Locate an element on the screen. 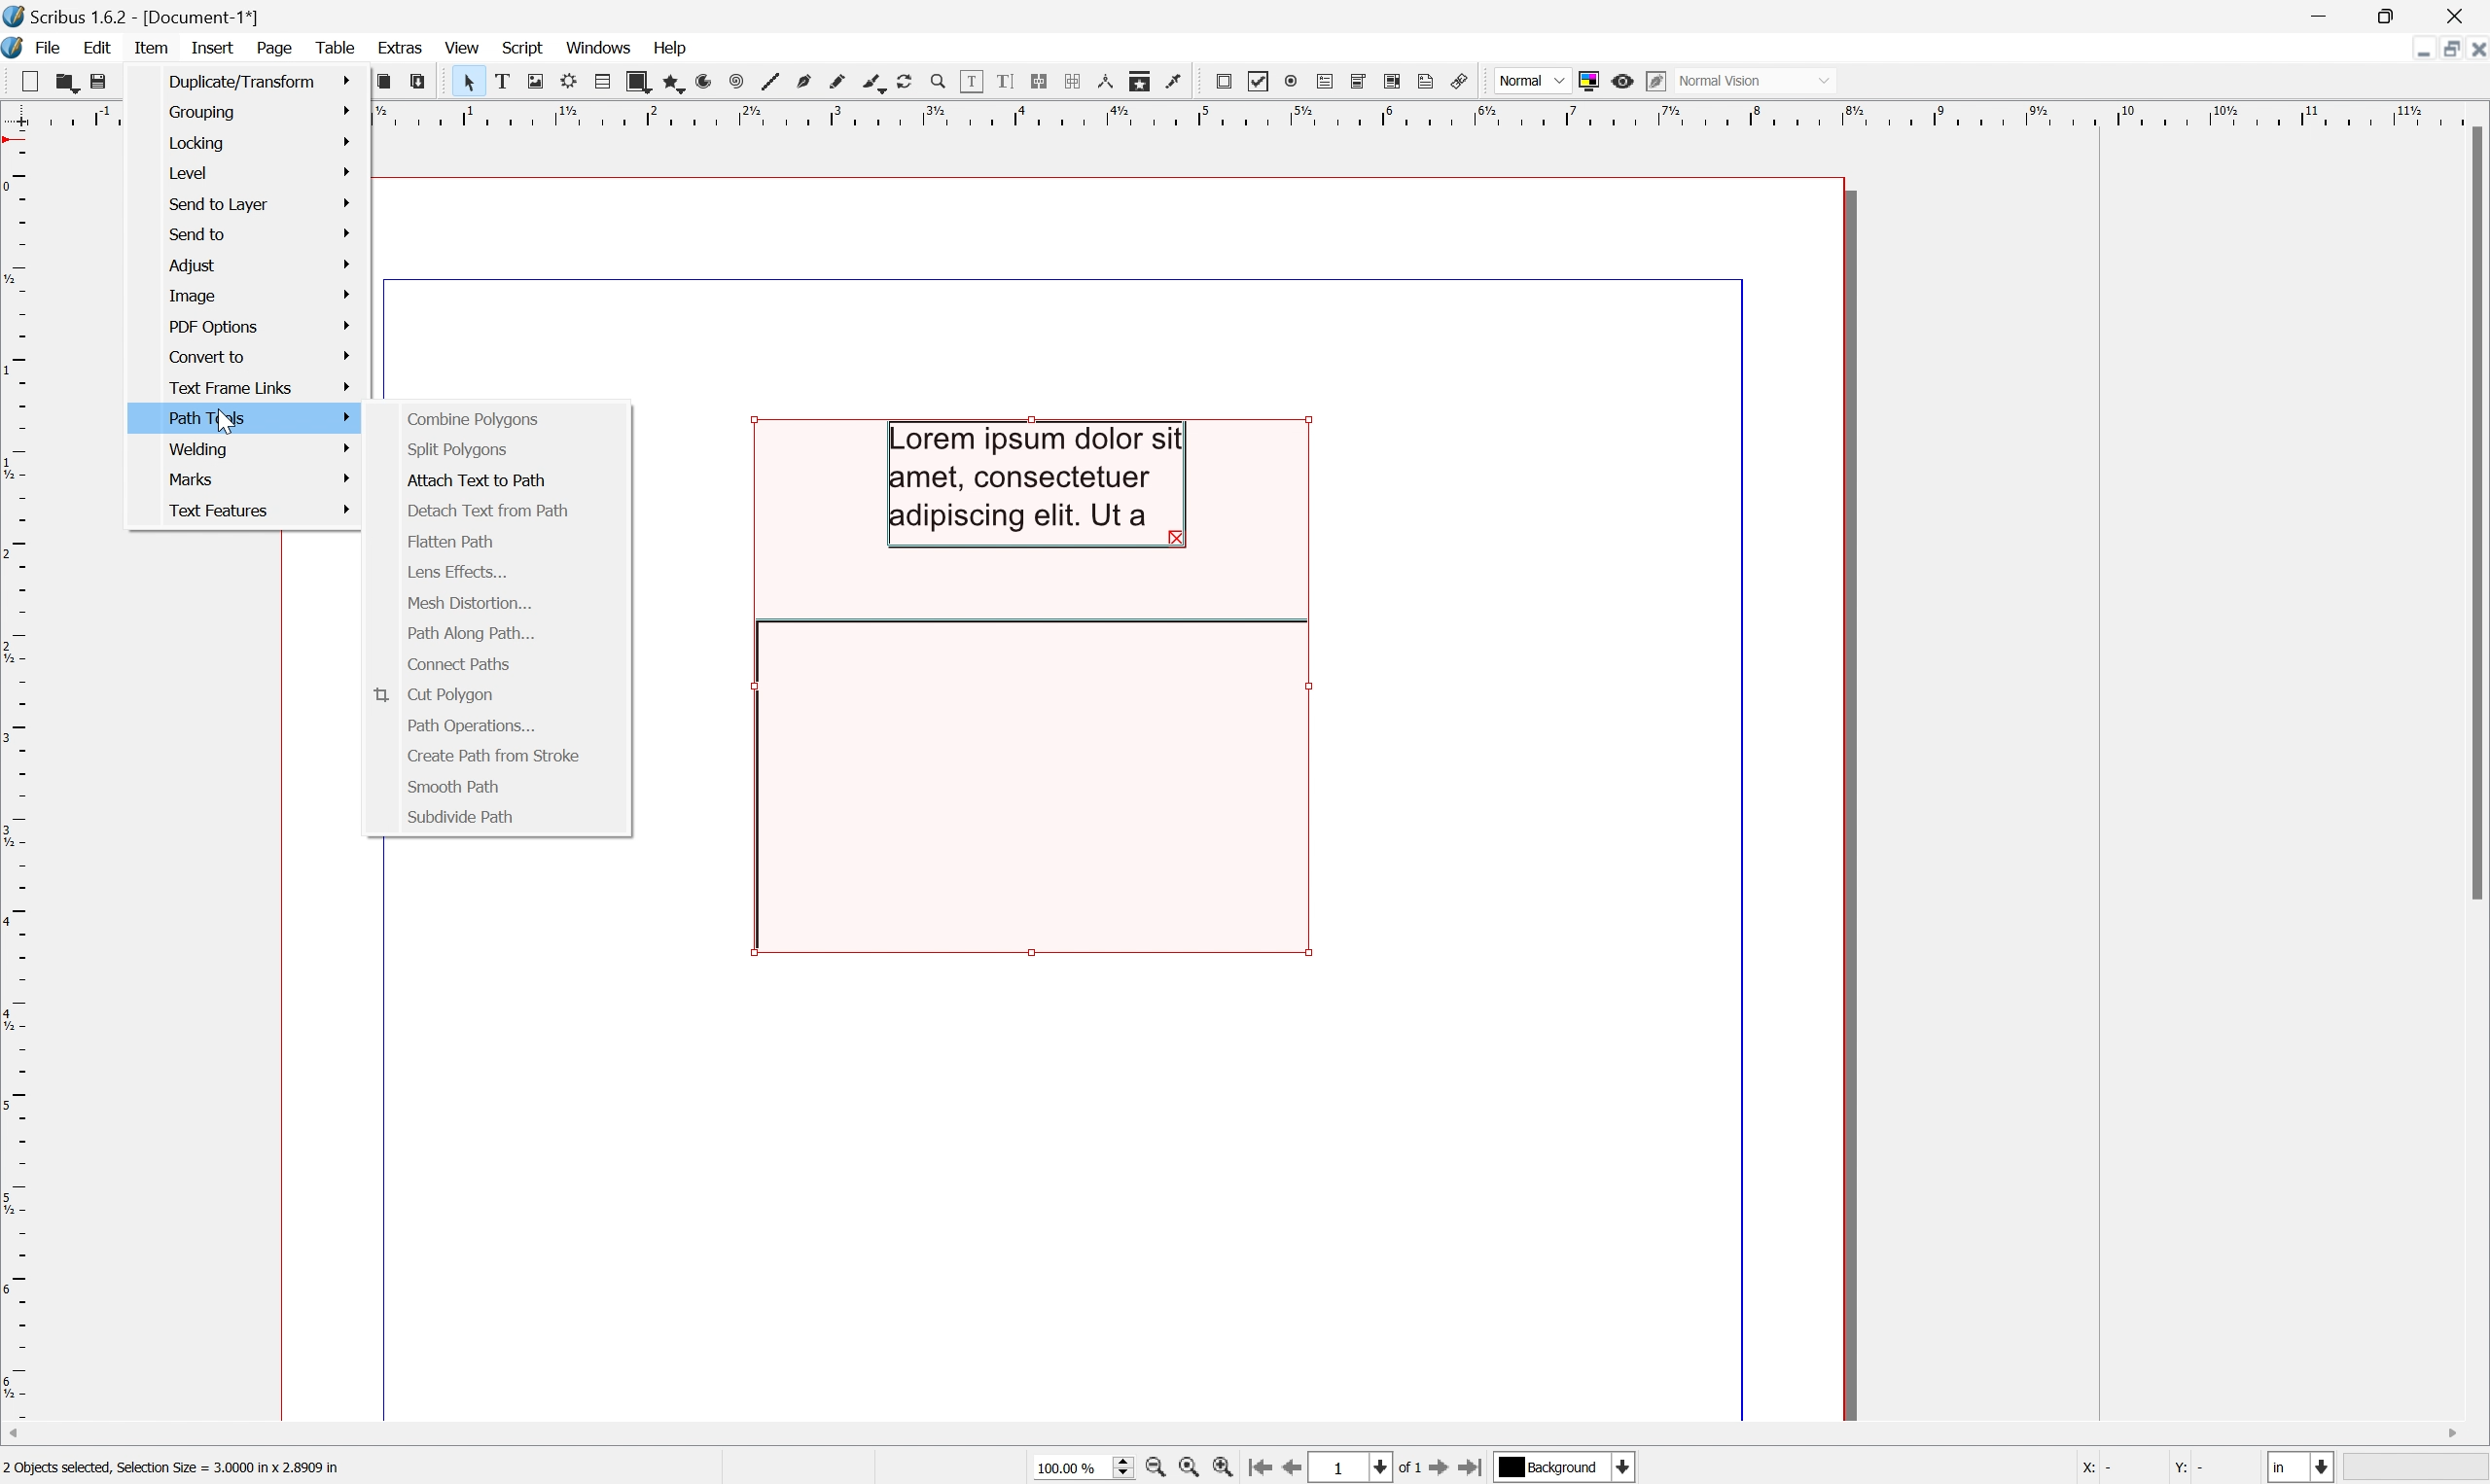 This screenshot has width=2490, height=1484. Edit text with story editor is located at coordinates (1001, 80).